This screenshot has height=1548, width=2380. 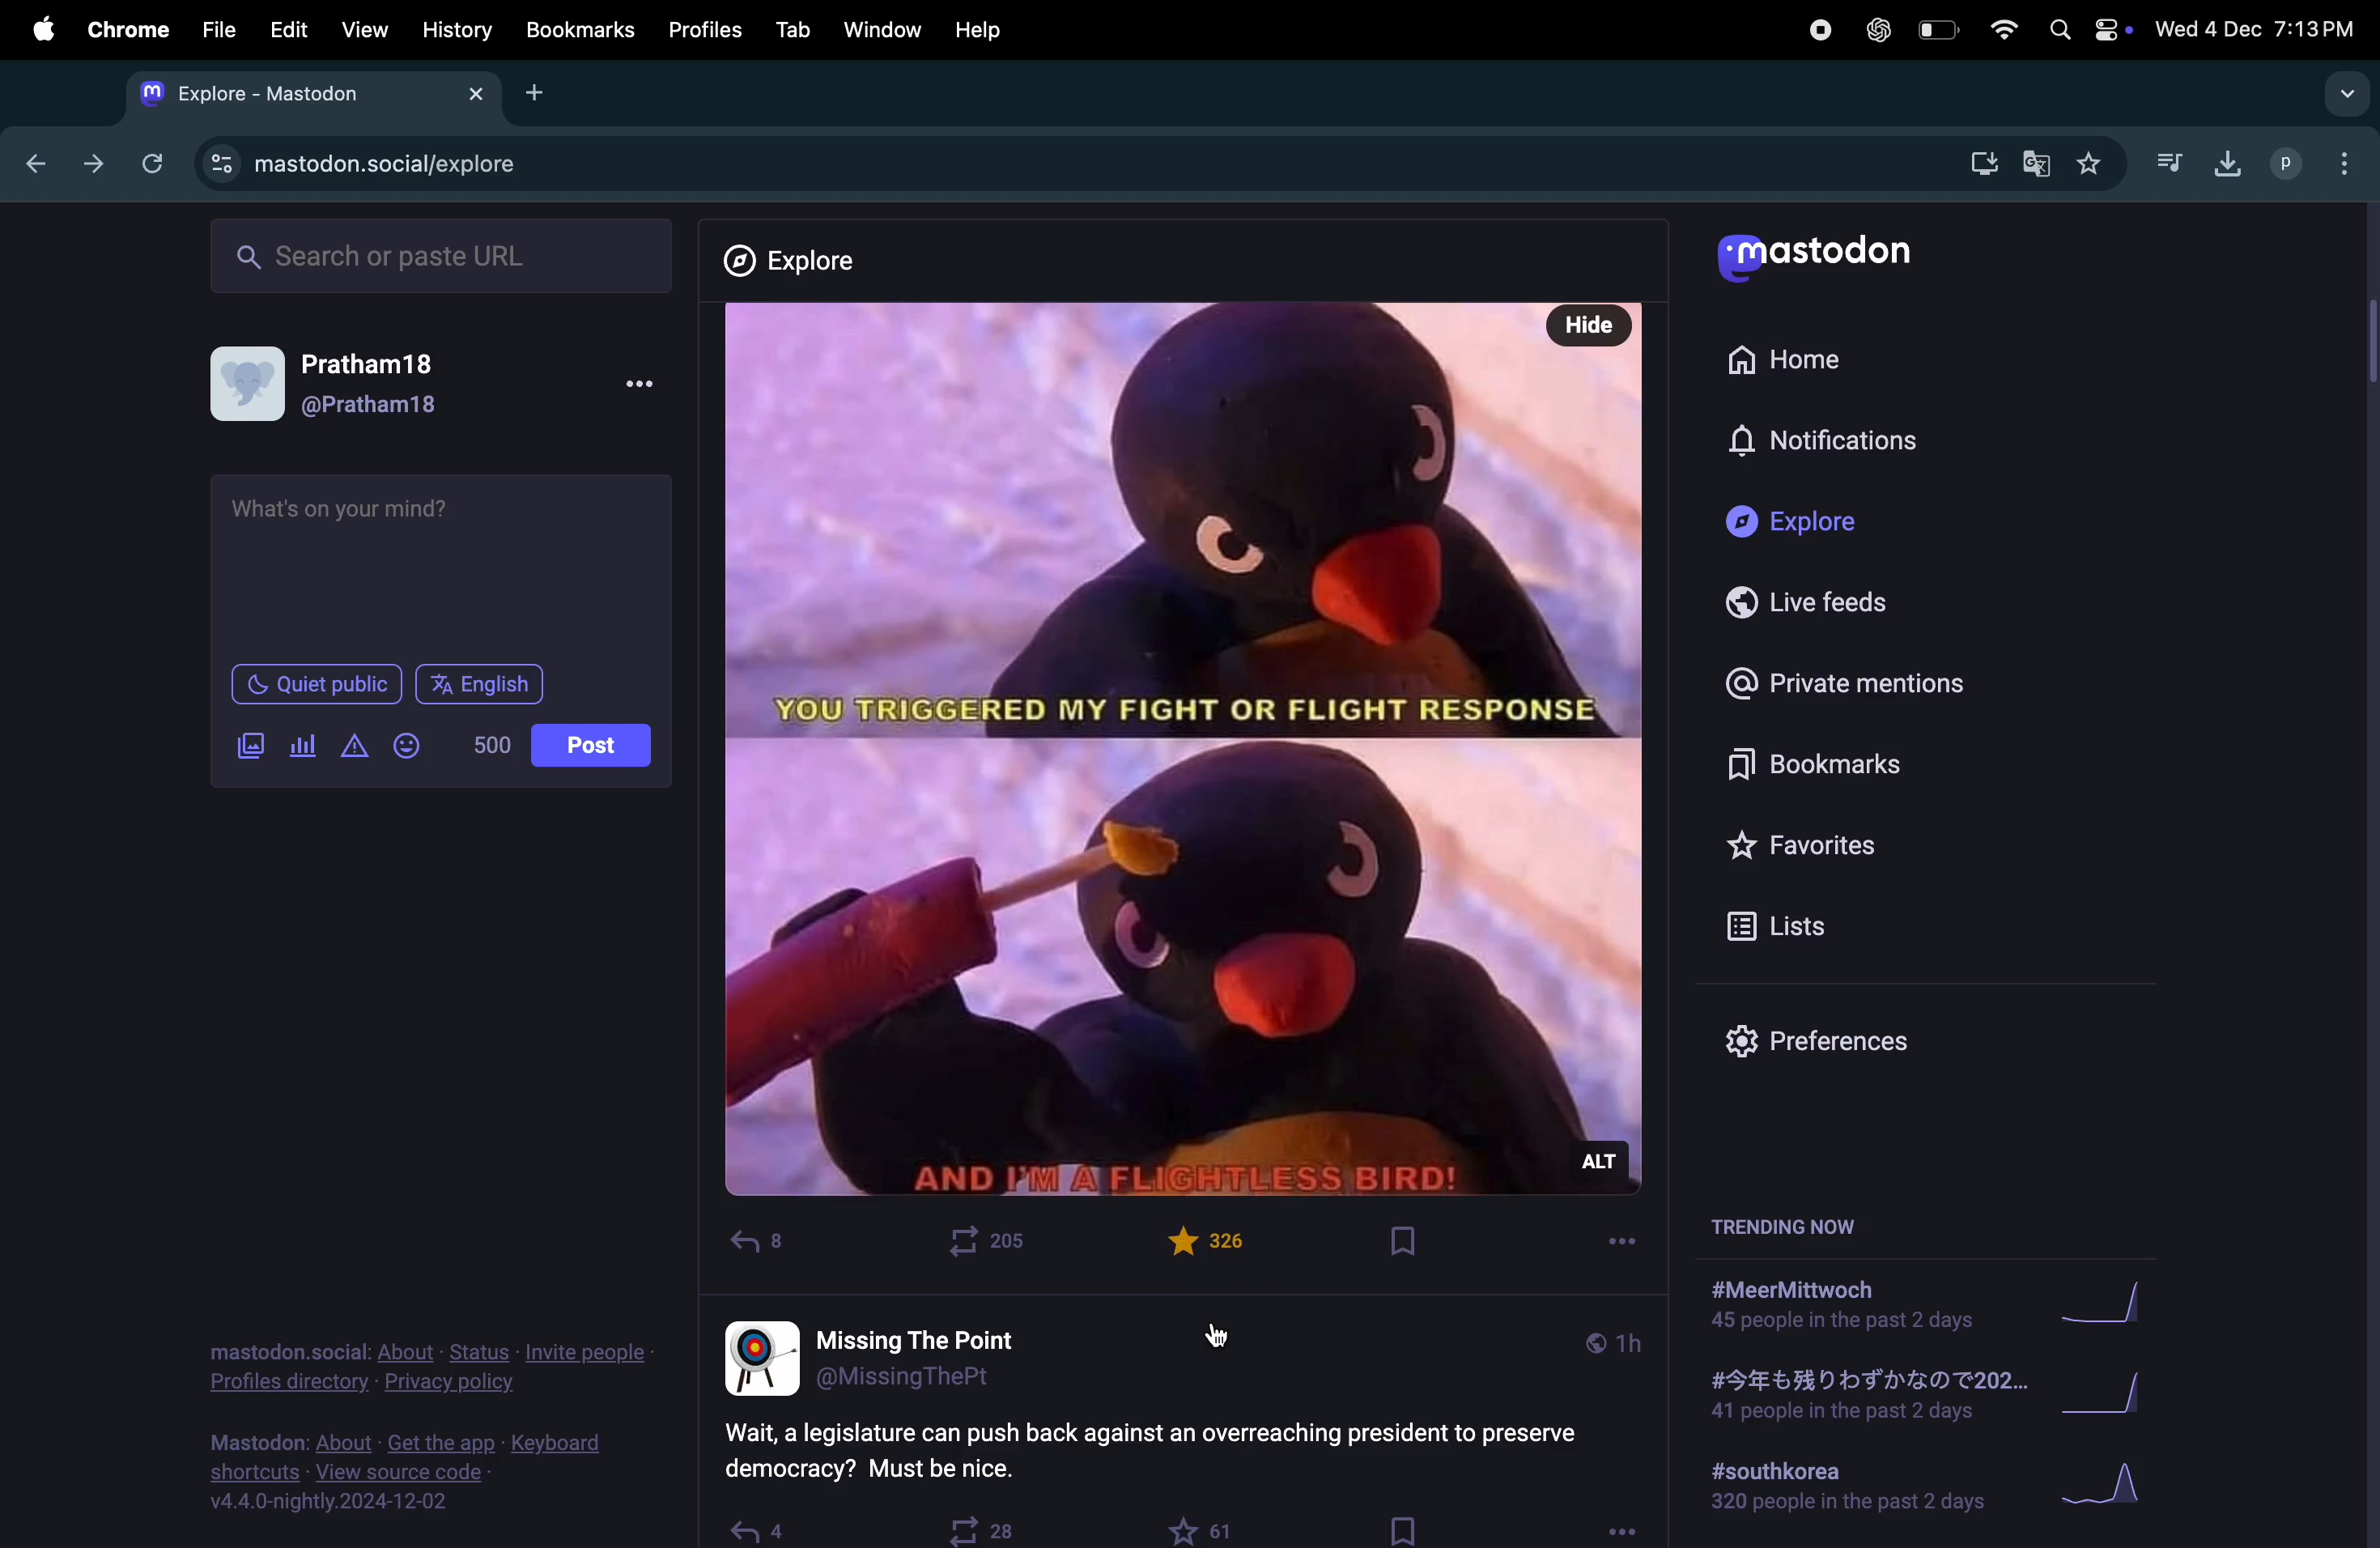 What do you see at coordinates (634, 385) in the screenshot?
I see `more` at bounding box center [634, 385].